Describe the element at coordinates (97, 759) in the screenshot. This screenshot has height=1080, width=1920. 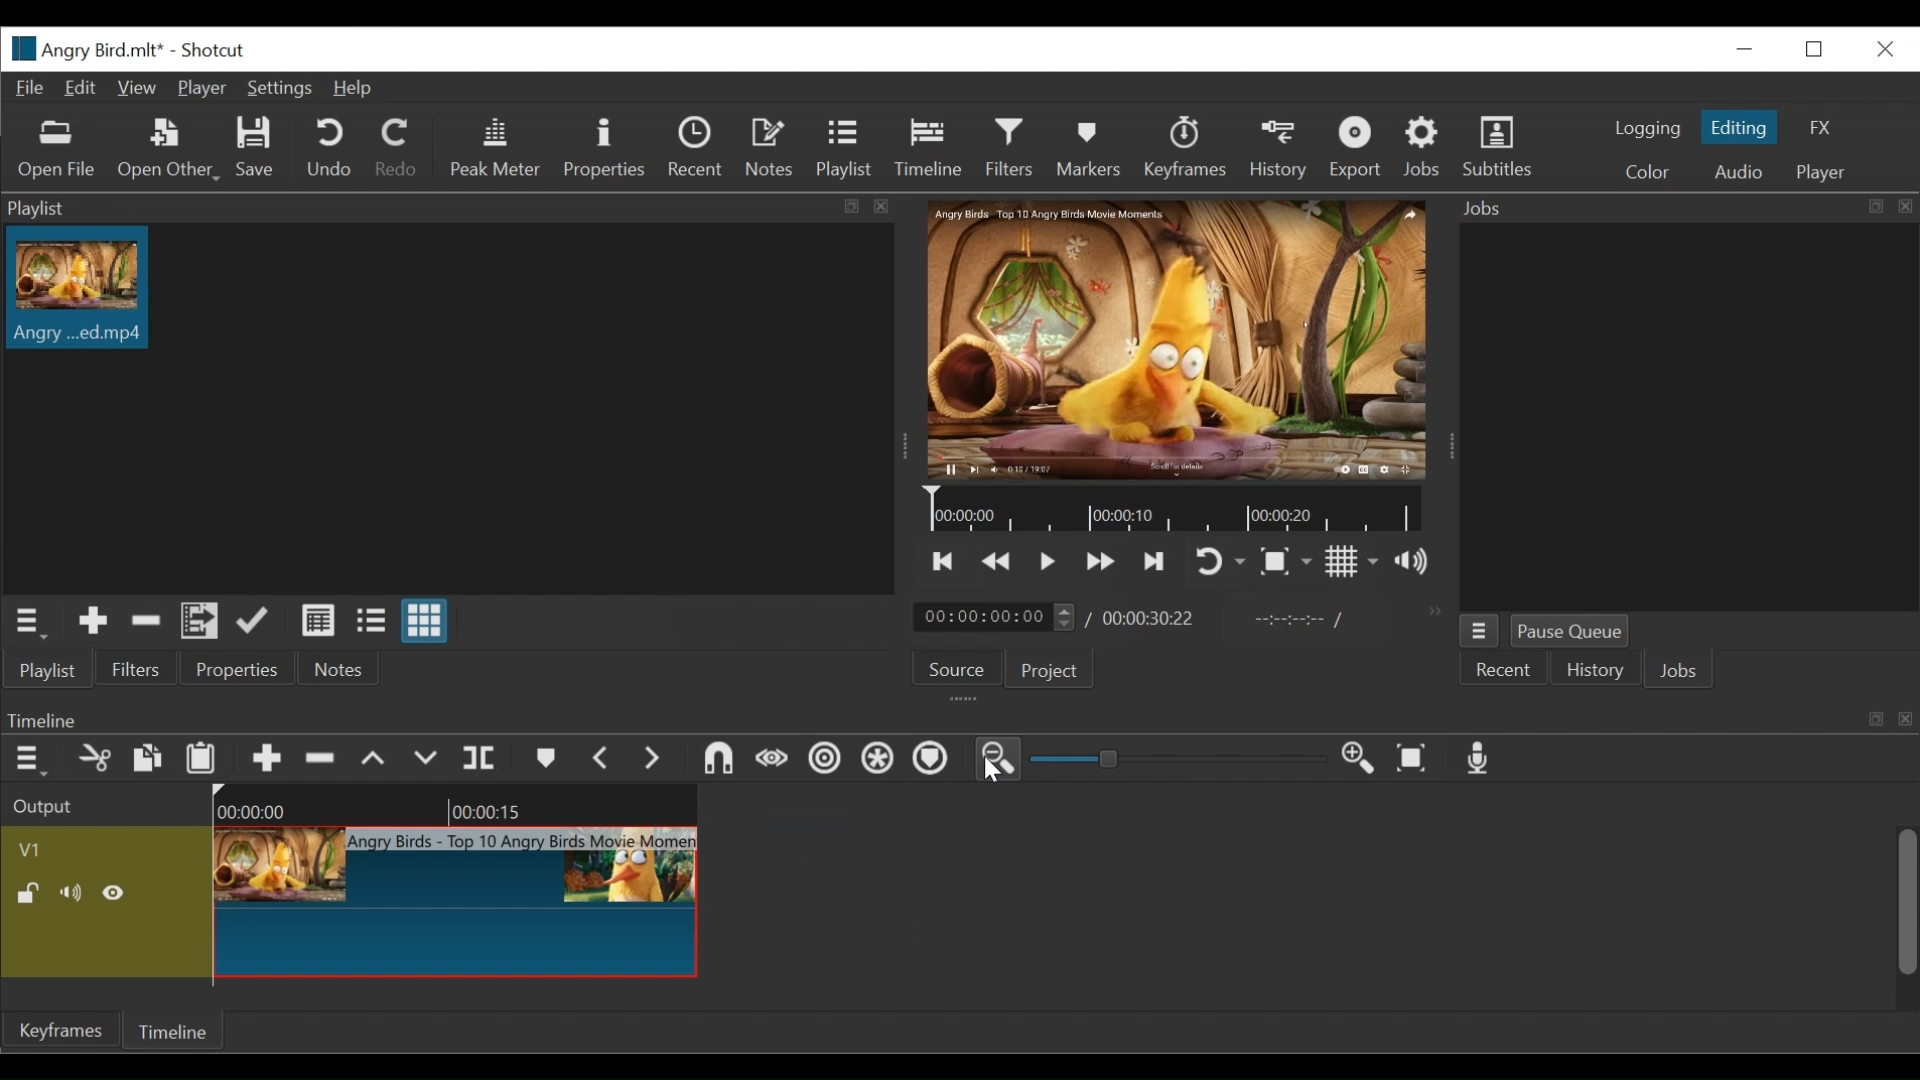
I see `cut` at that location.